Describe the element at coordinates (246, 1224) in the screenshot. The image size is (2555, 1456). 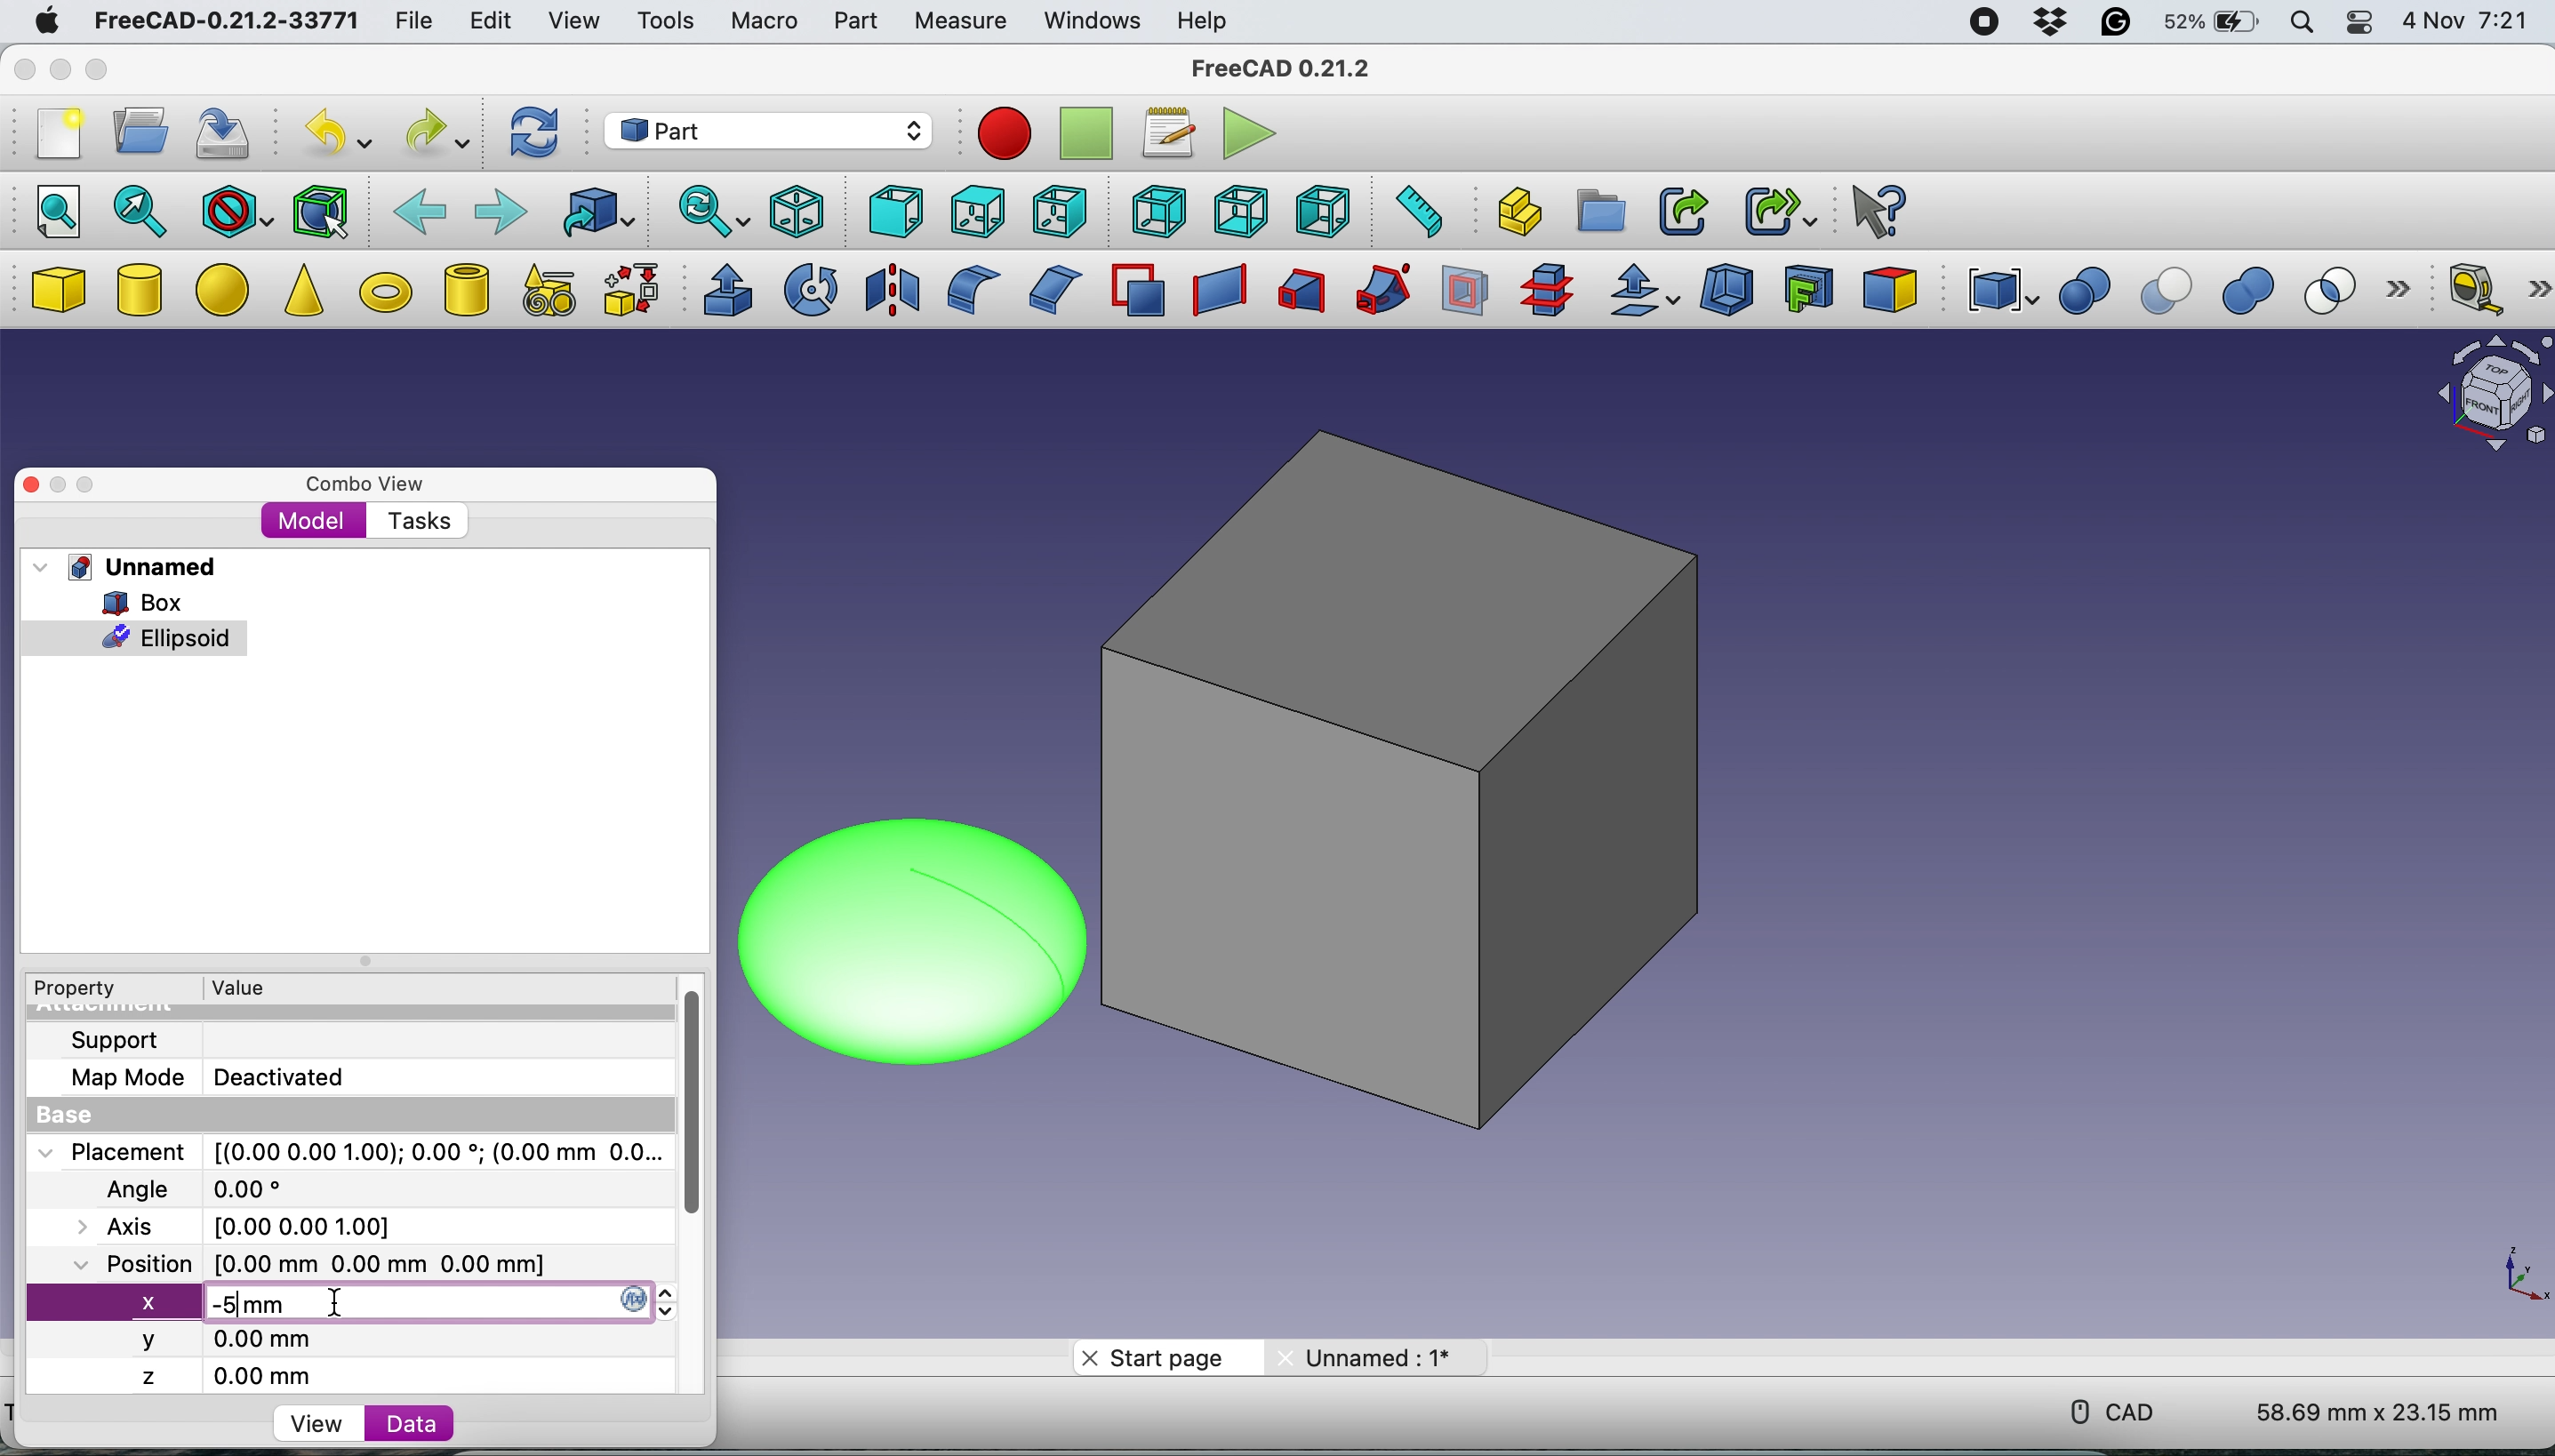
I see `Axis [0.00 0.00 1.00]` at that location.